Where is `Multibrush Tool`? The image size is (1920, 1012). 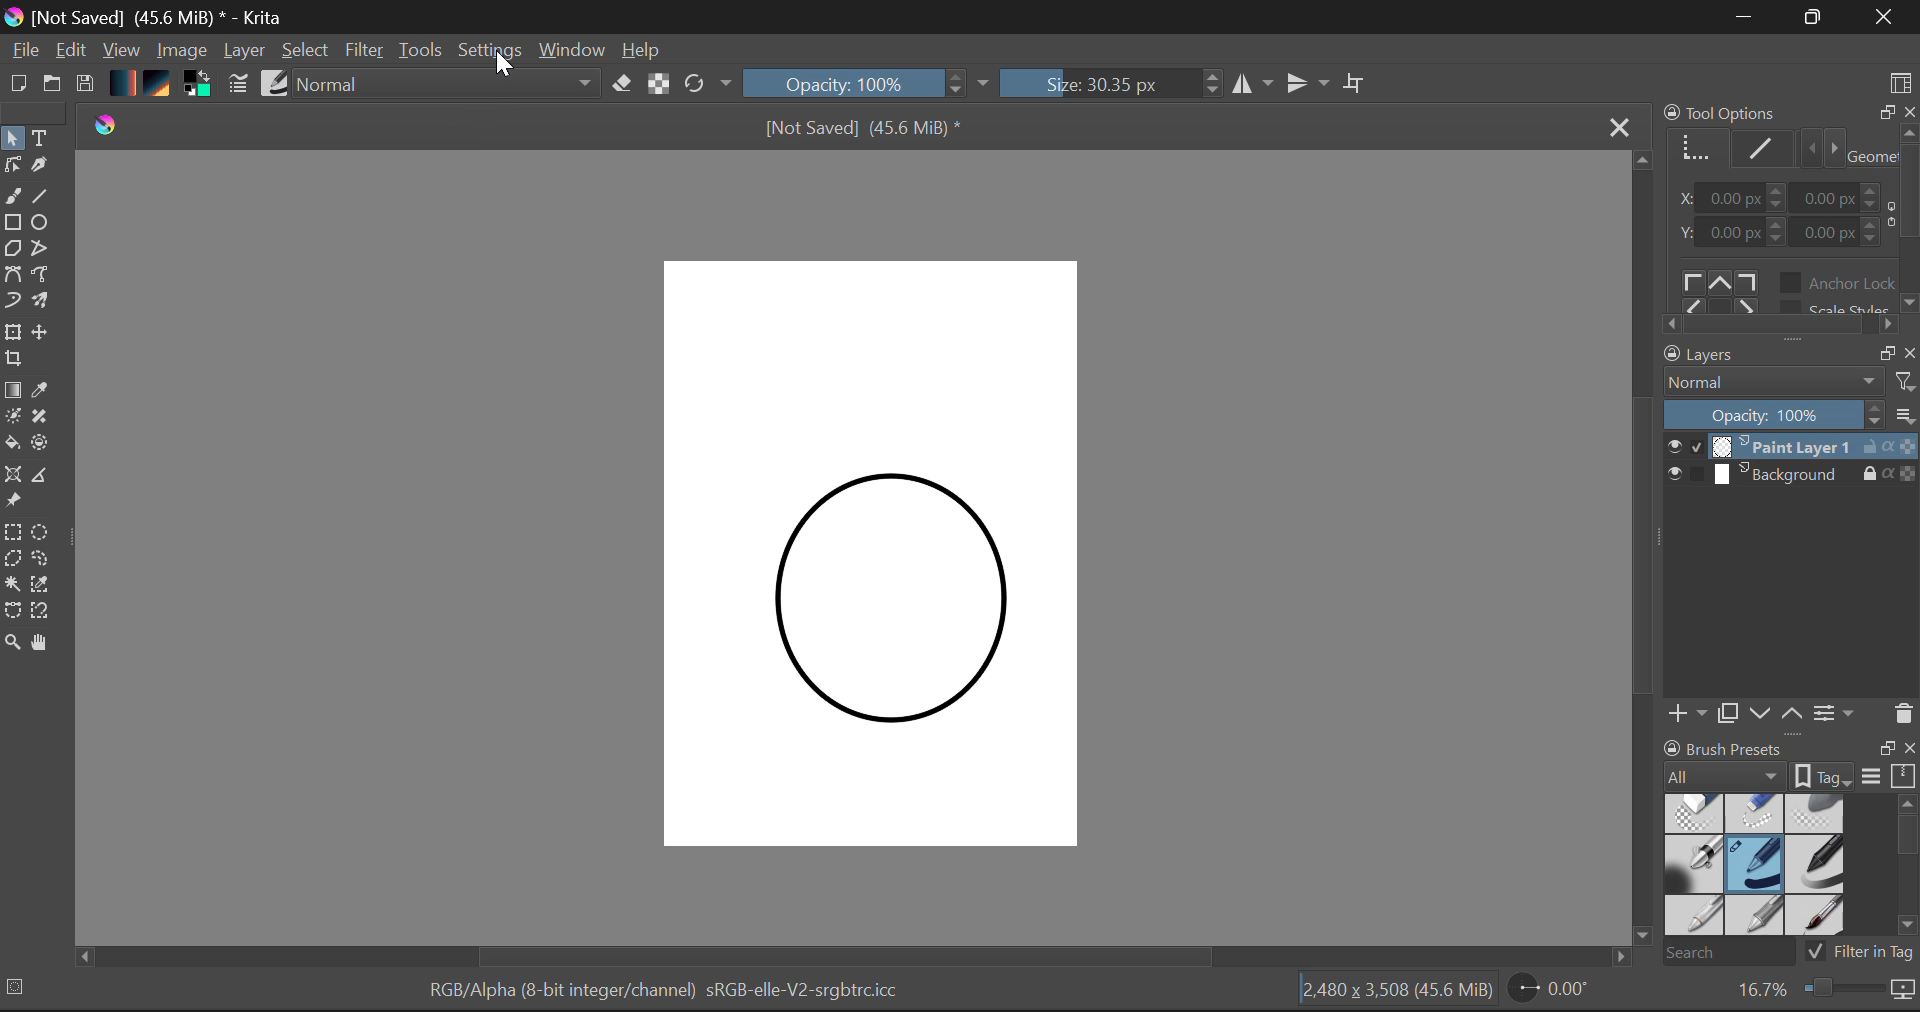 Multibrush Tool is located at coordinates (48, 305).